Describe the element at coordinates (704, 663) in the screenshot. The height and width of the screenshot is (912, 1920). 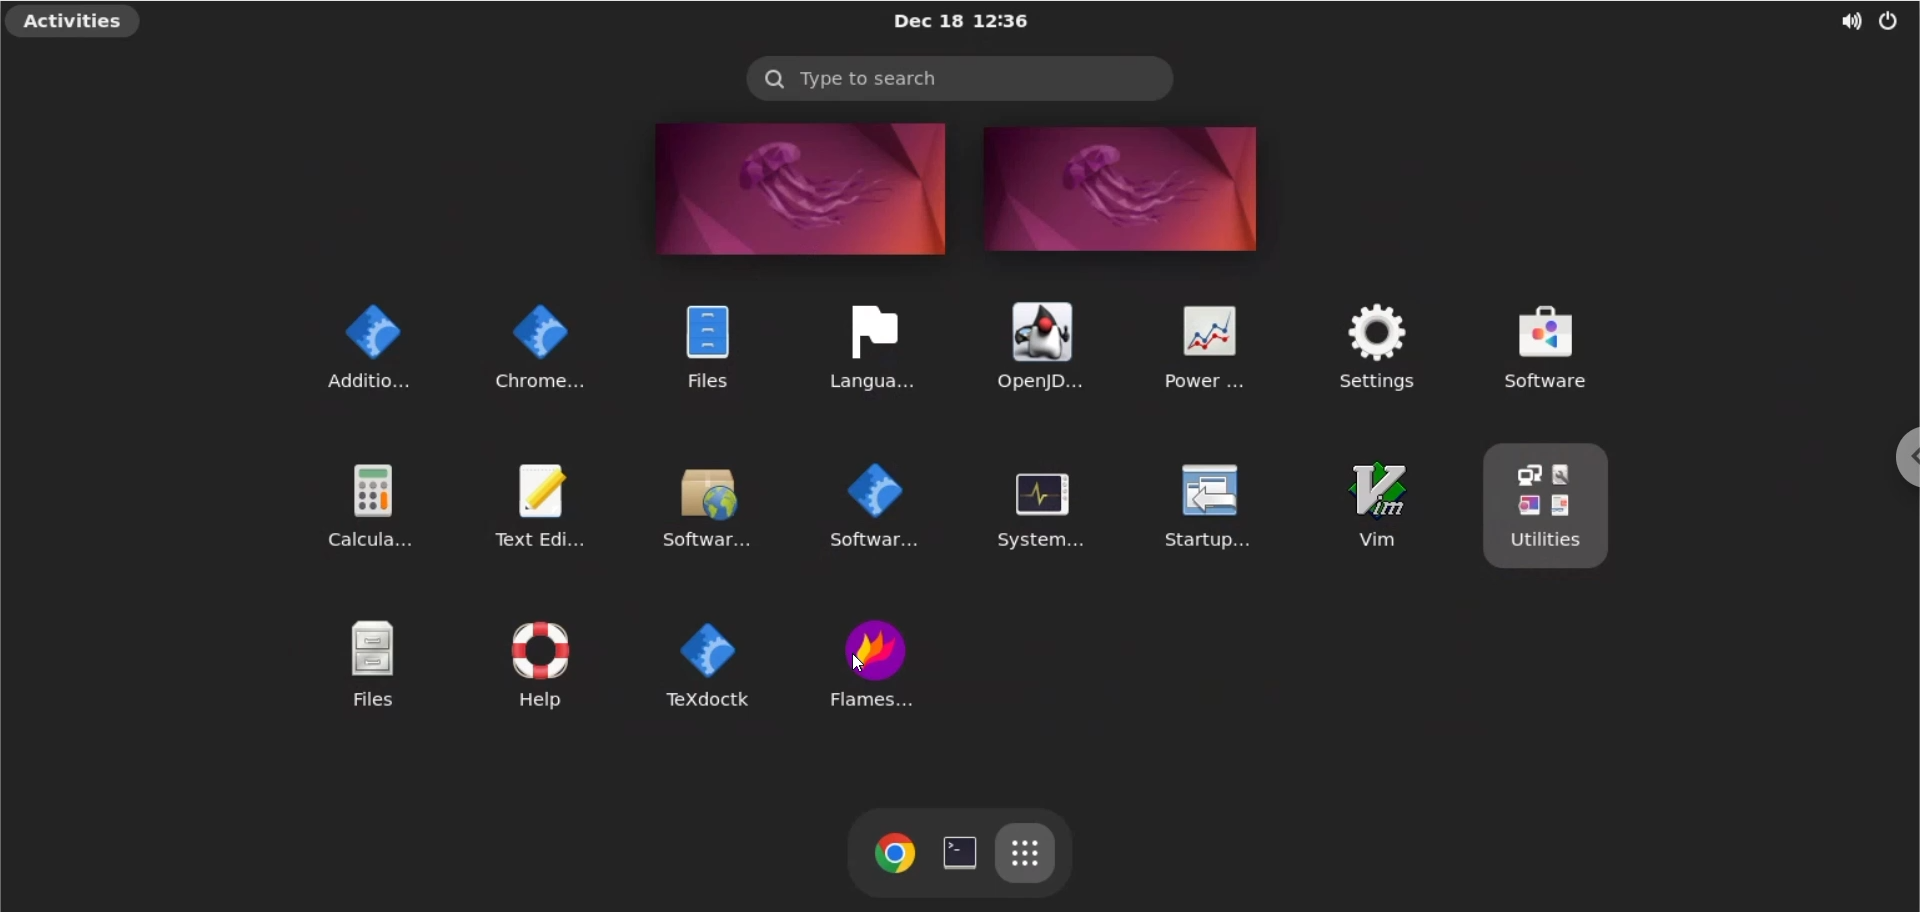
I see `text docs` at that location.